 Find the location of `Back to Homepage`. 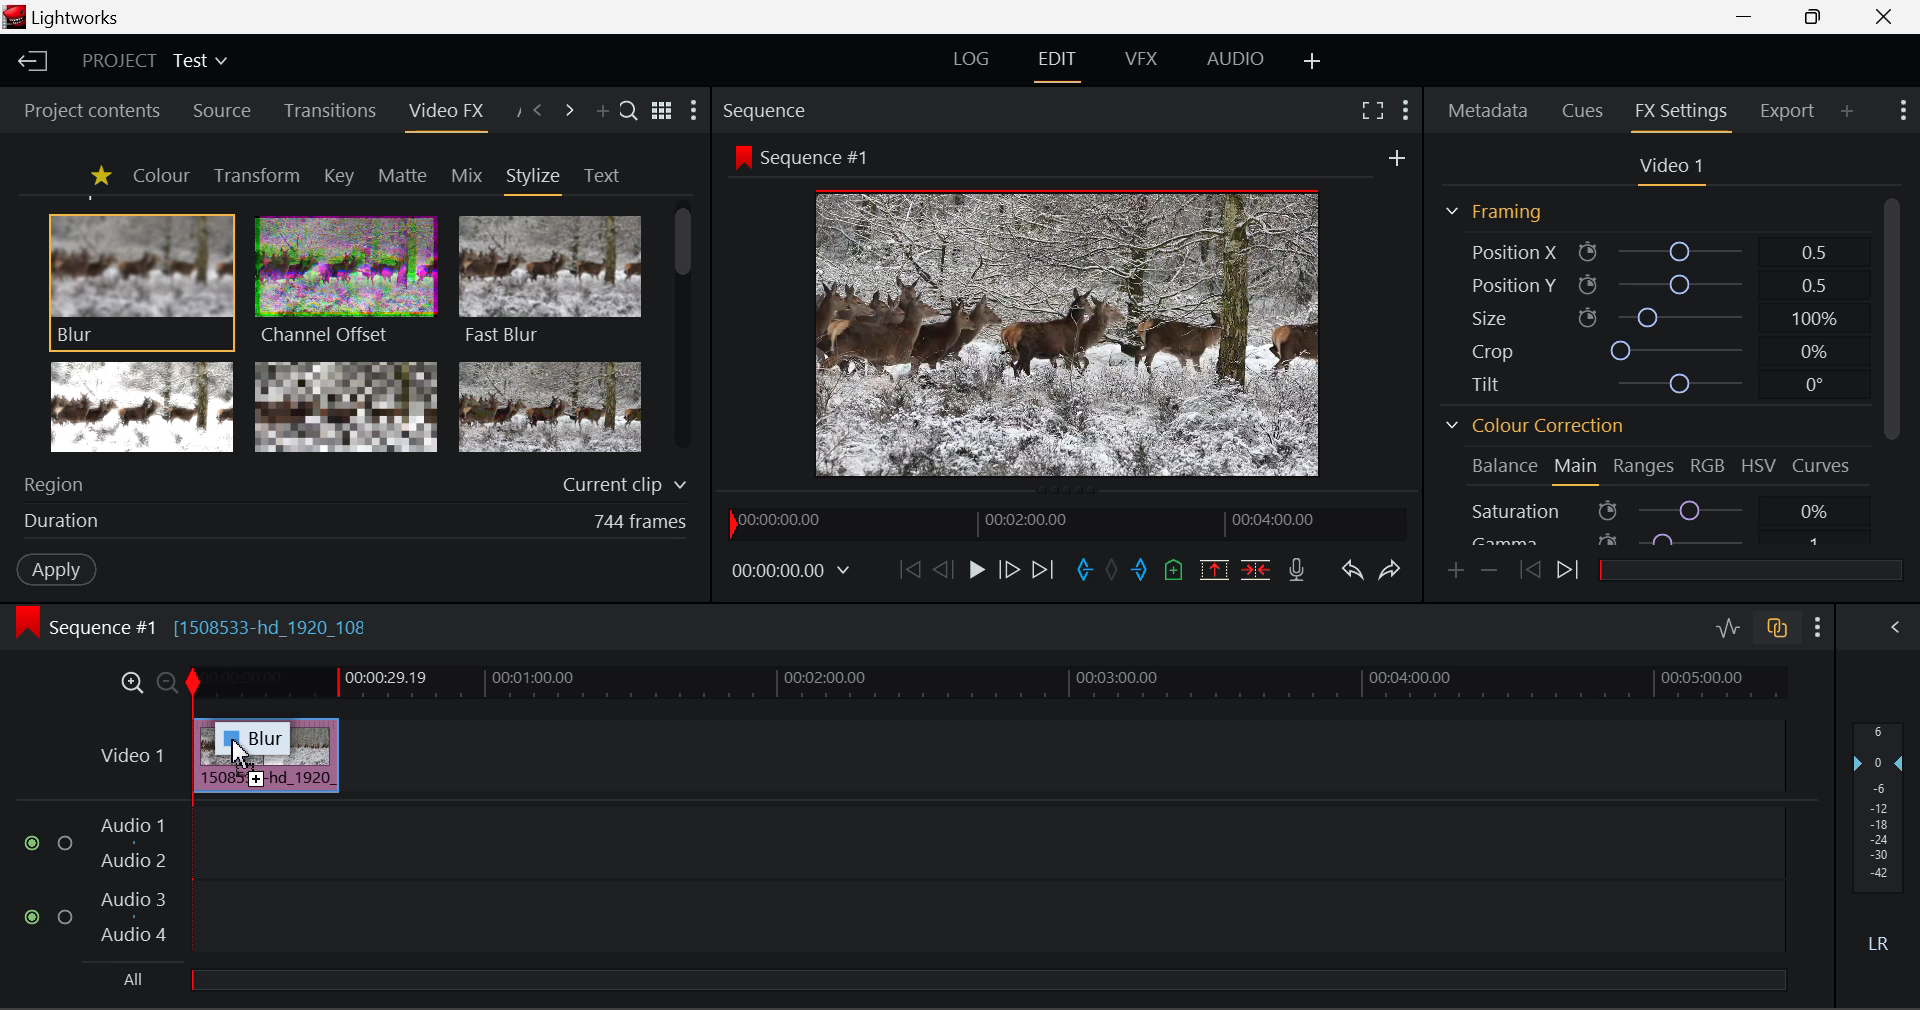

Back to Homepage is located at coordinates (29, 62).